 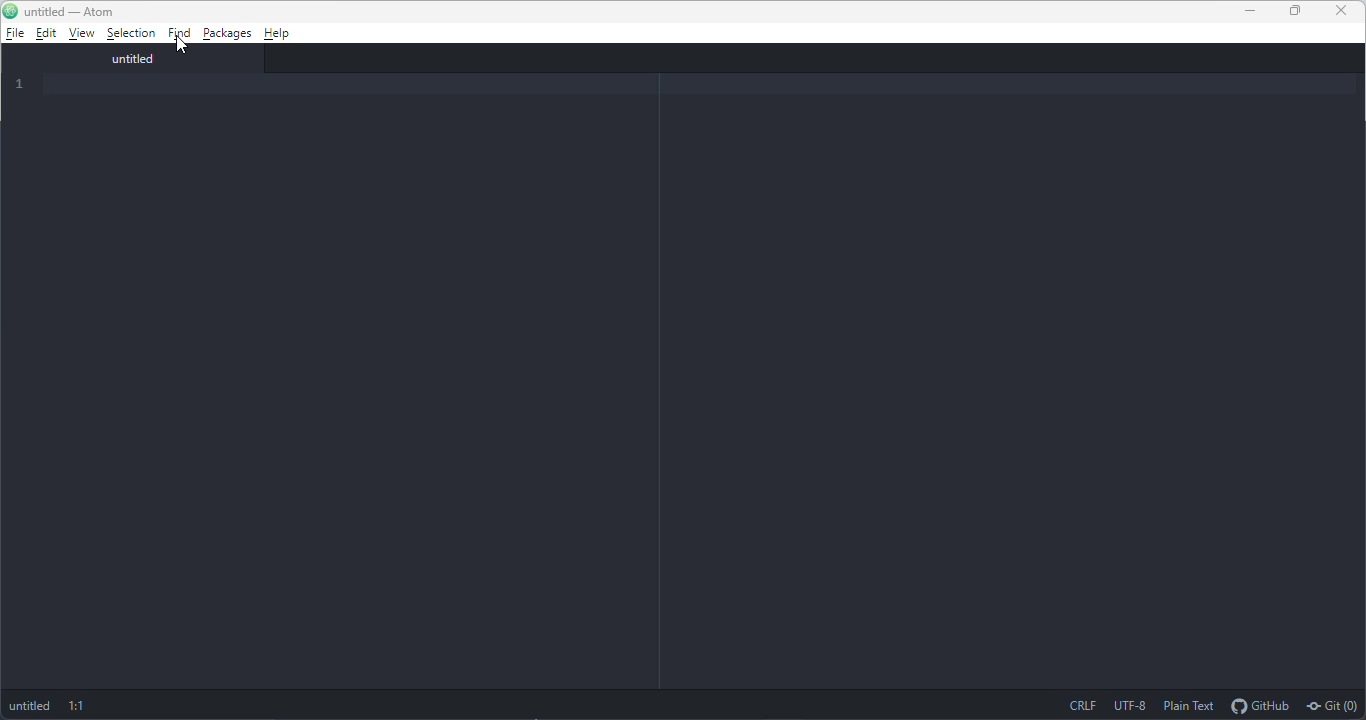 I want to click on untitled, so click(x=119, y=60).